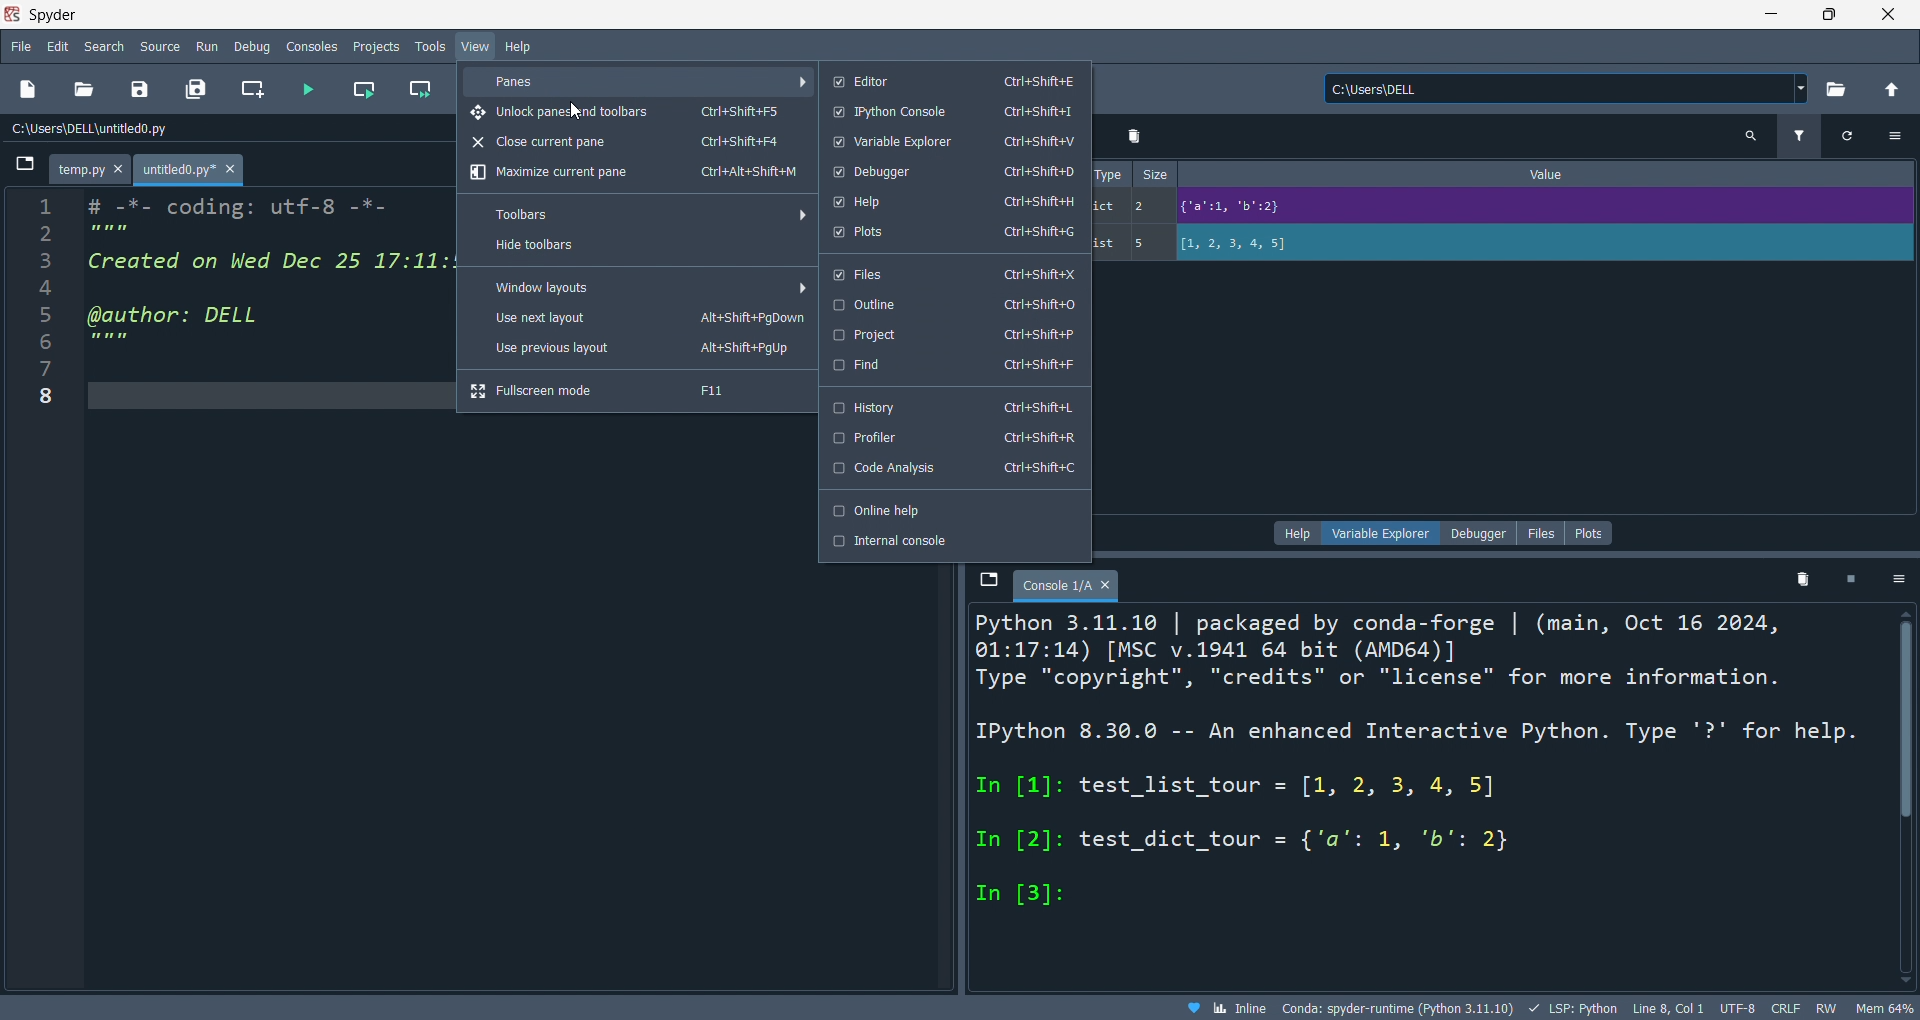 This screenshot has width=1920, height=1020. What do you see at coordinates (1797, 138) in the screenshot?
I see `filter` at bounding box center [1797, 138].